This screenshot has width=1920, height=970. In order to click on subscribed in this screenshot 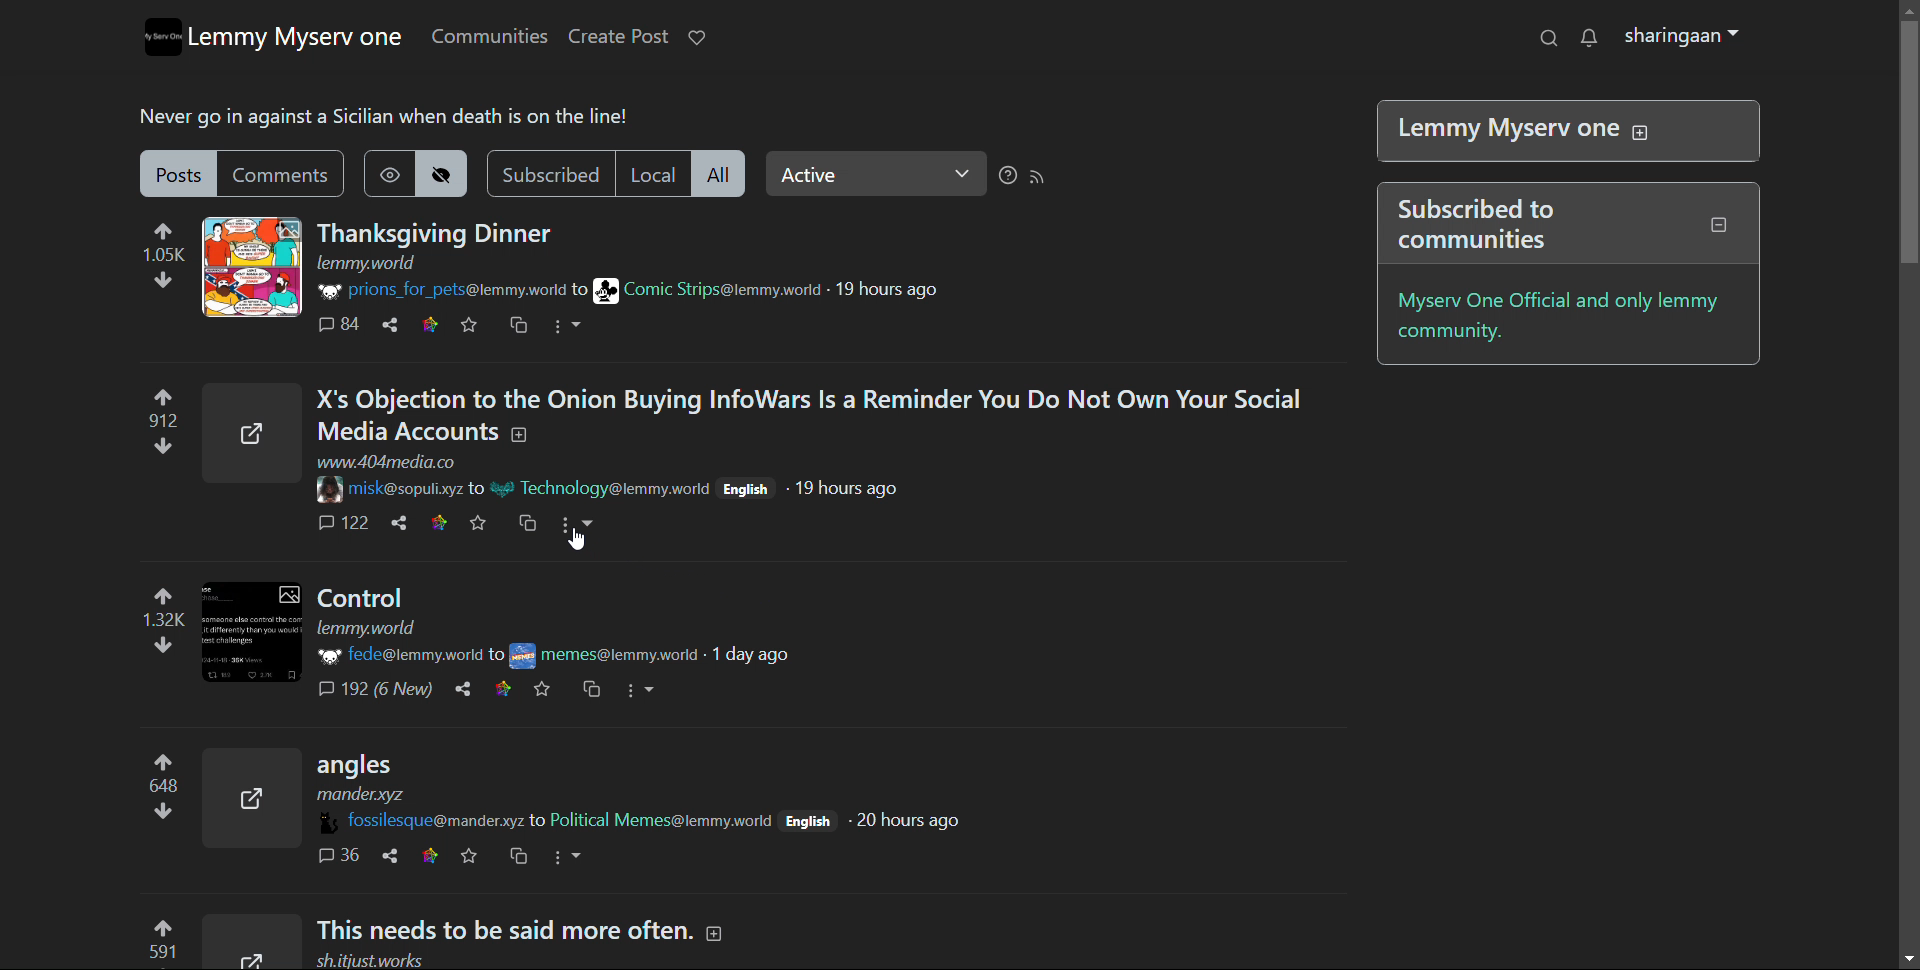, I will do `click(548, 174)`.